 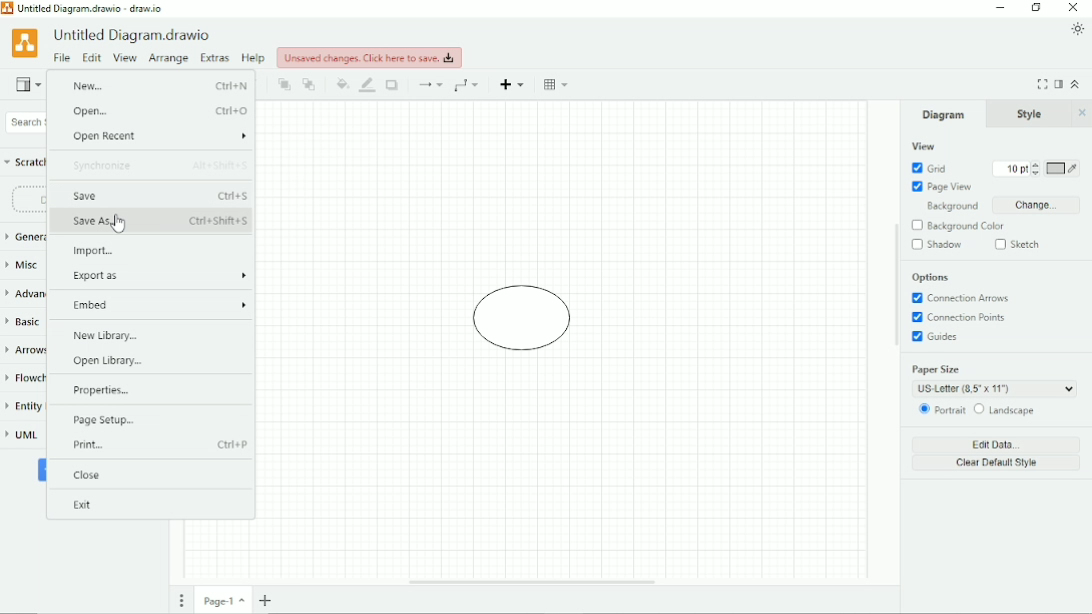 I want to click on Import, so click(x=96, y=250).